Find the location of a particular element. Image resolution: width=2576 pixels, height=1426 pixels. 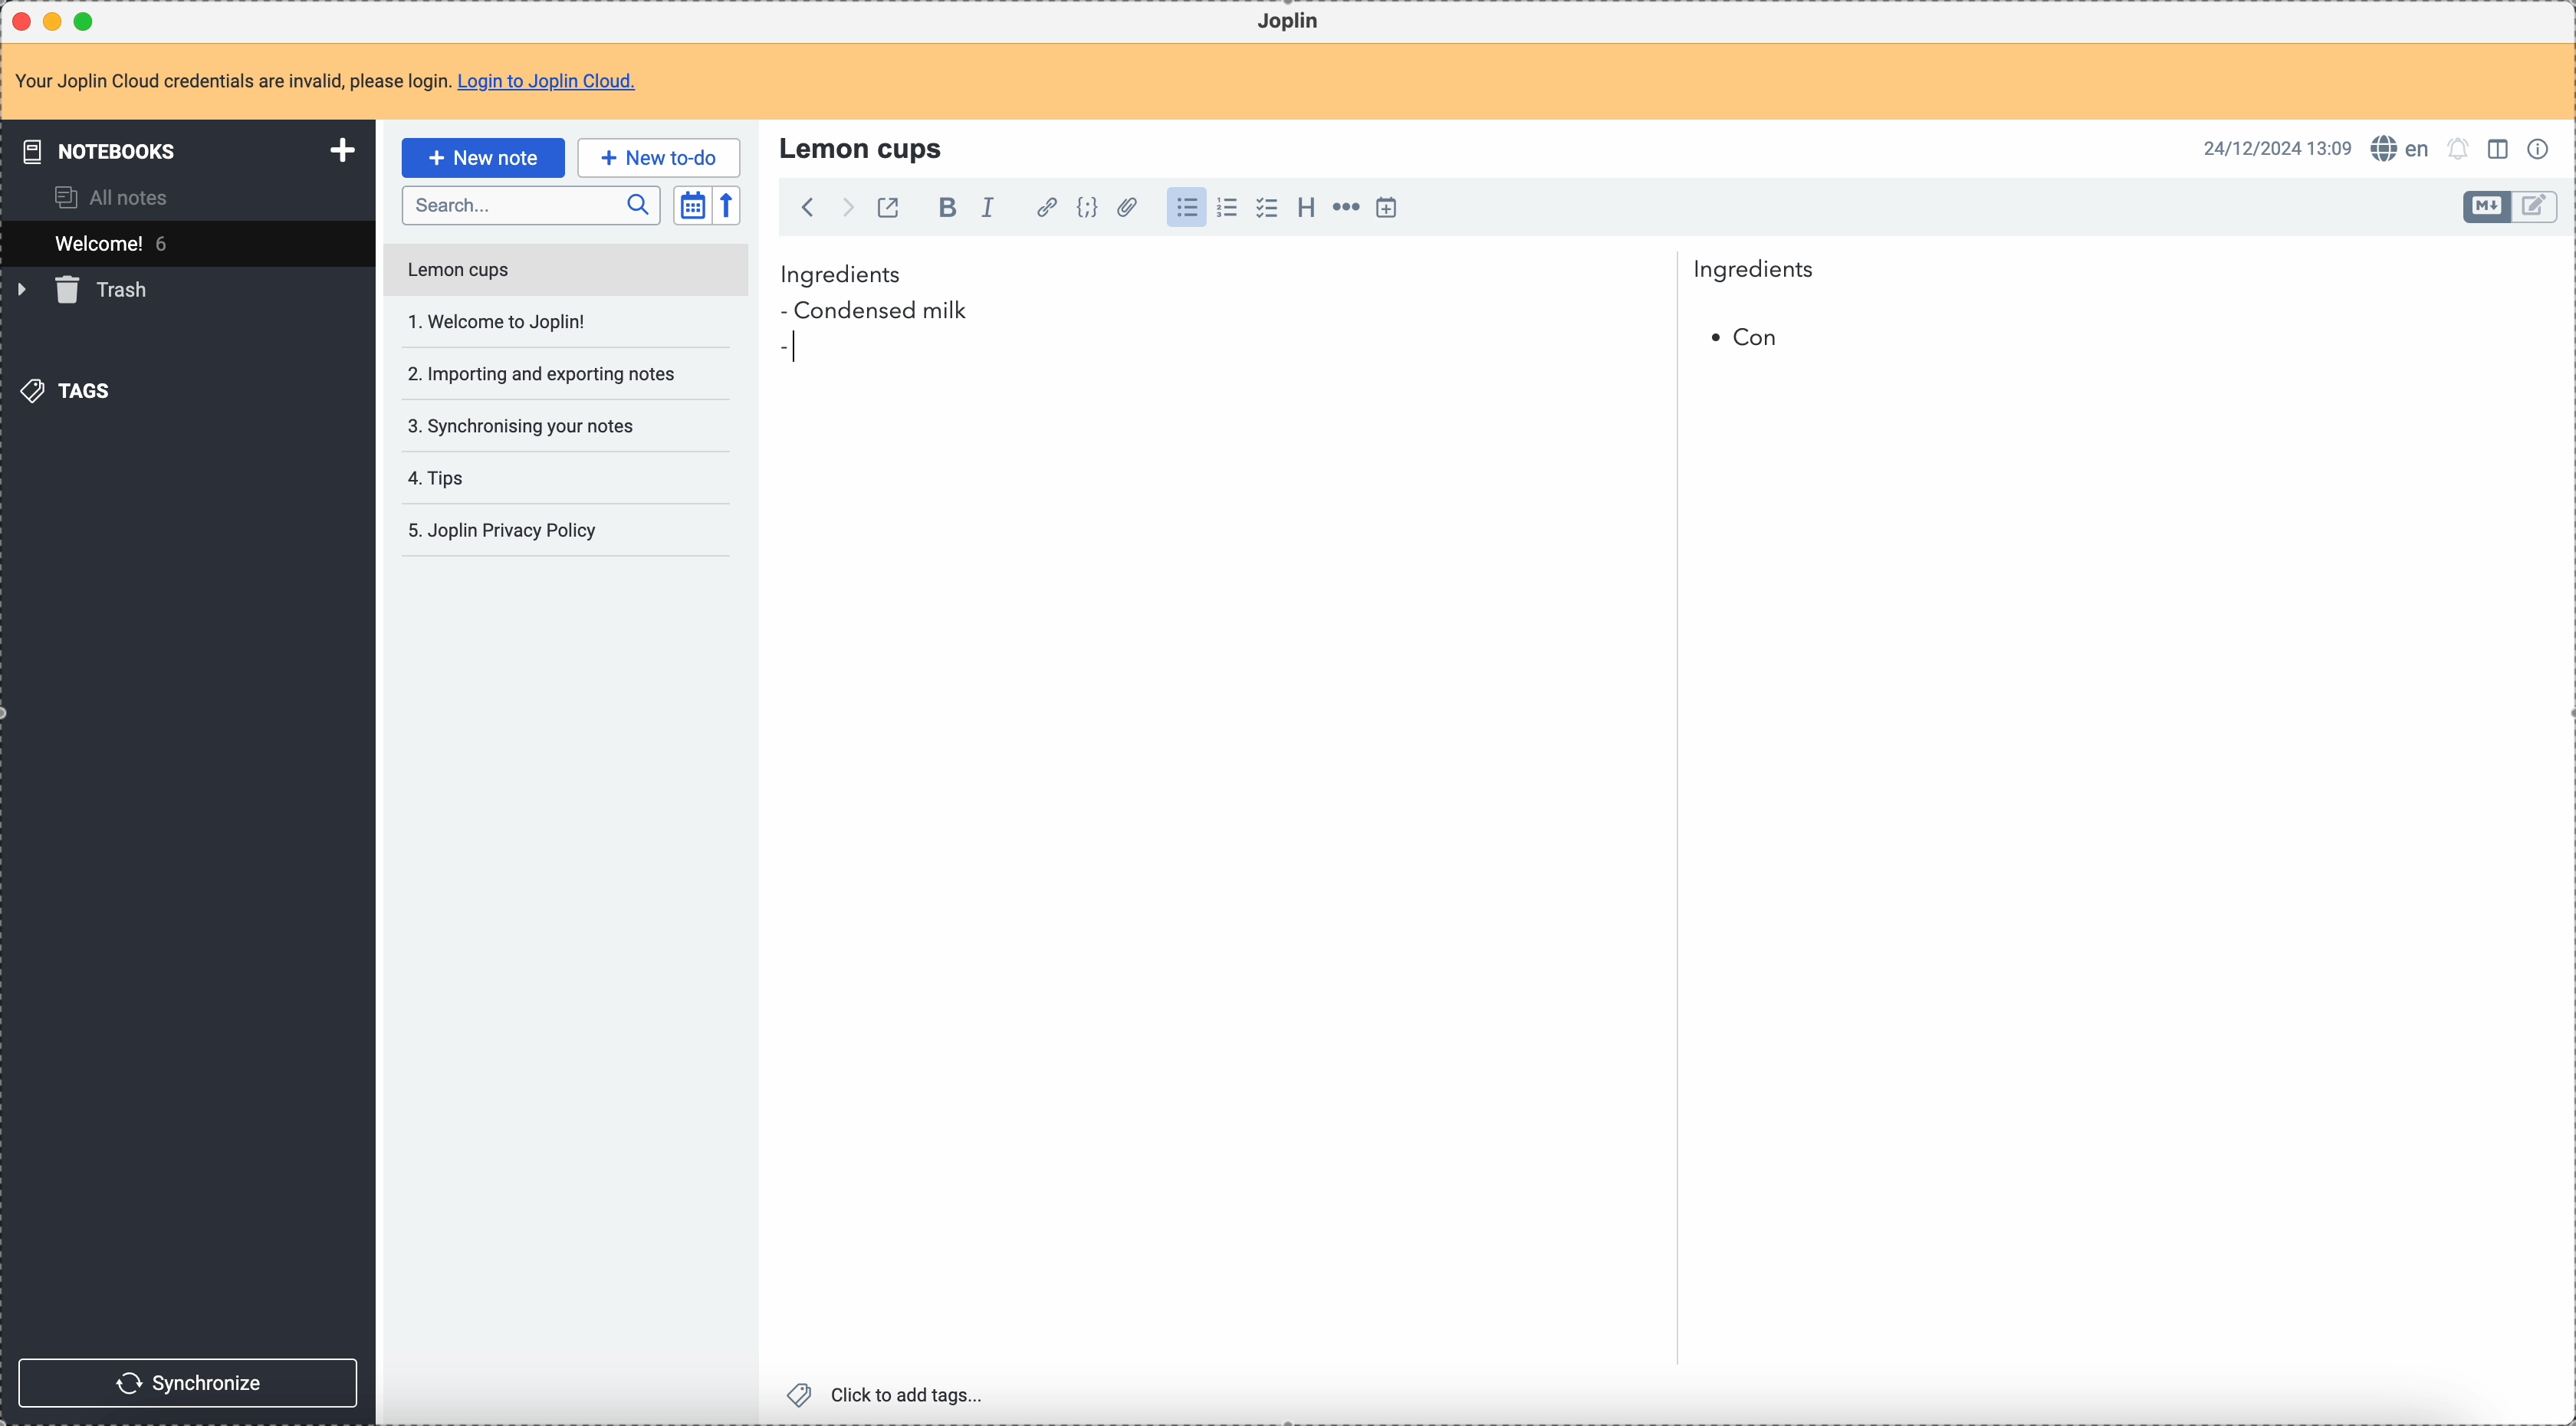

heading is located at coordinates (1306, 206).